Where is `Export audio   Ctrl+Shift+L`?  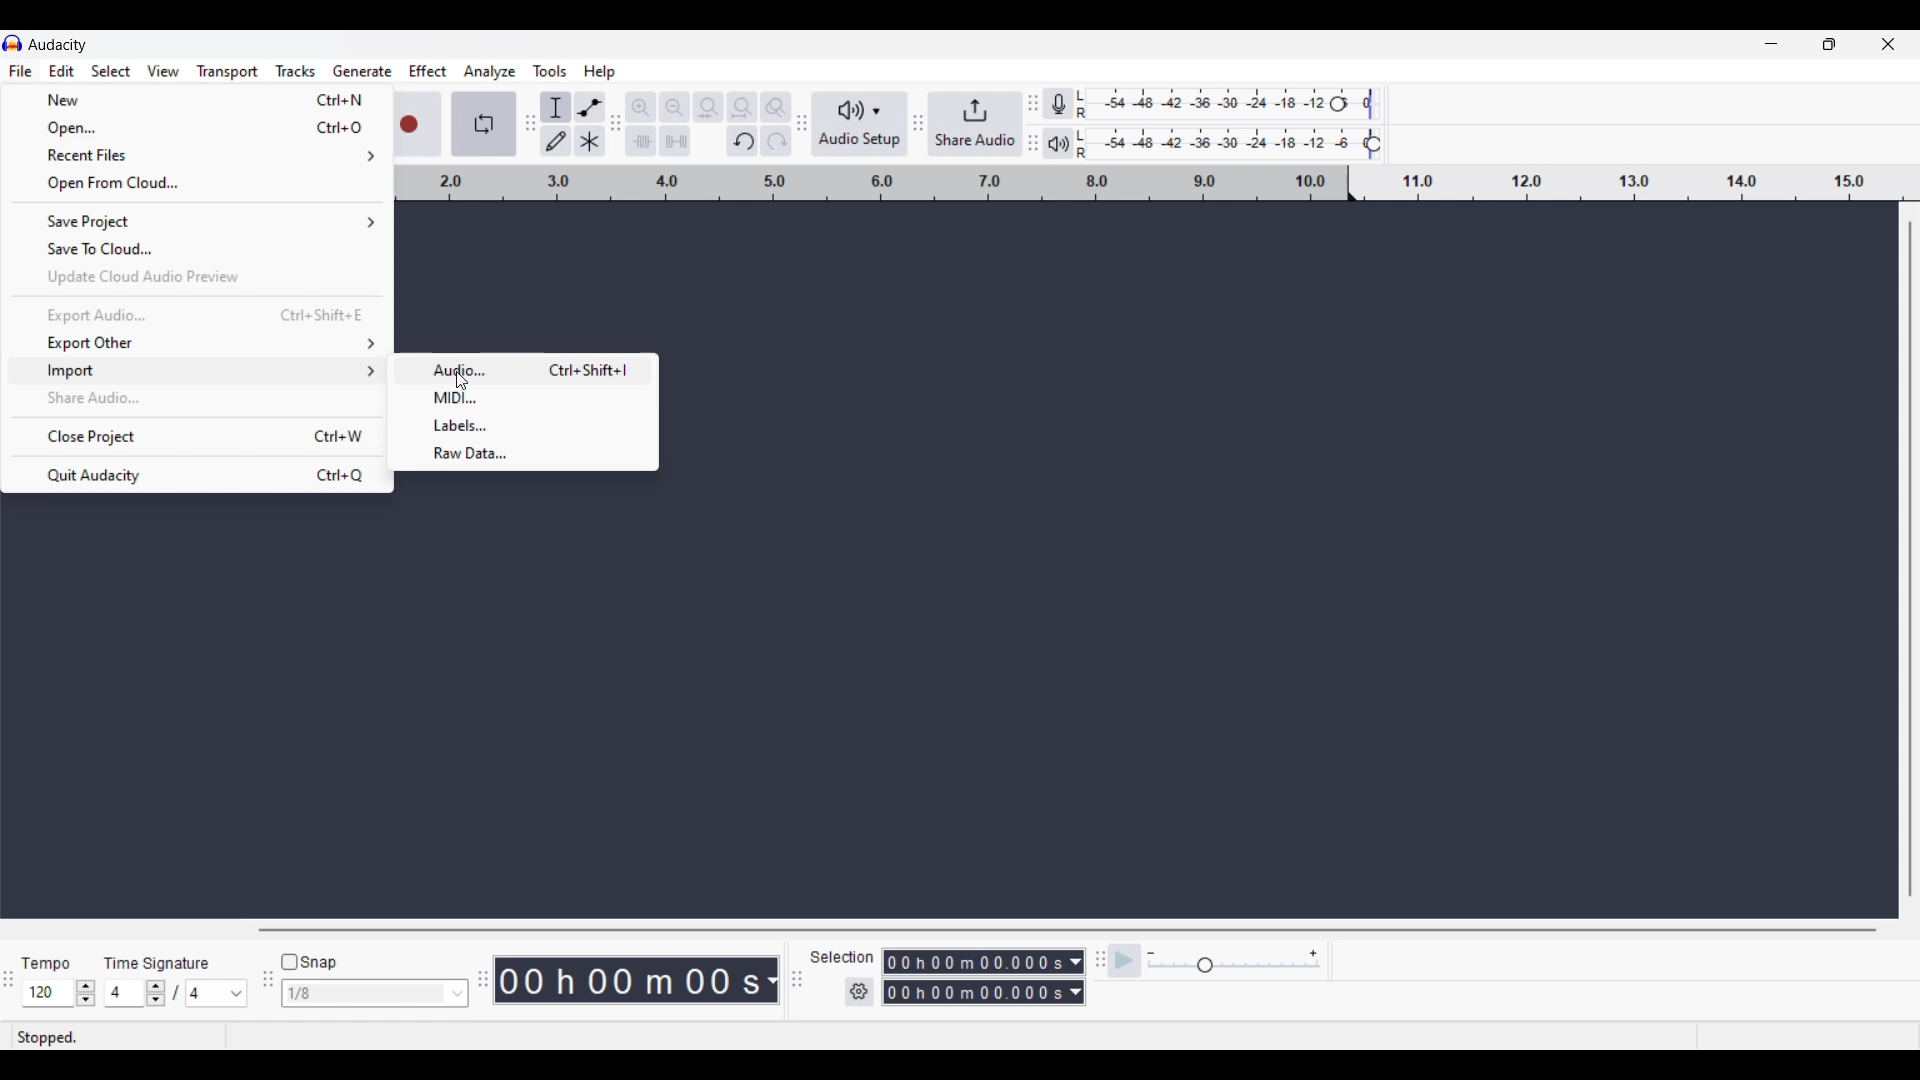
Export audio   Ctrl+Shift+L is located at coordinates (197, 316).